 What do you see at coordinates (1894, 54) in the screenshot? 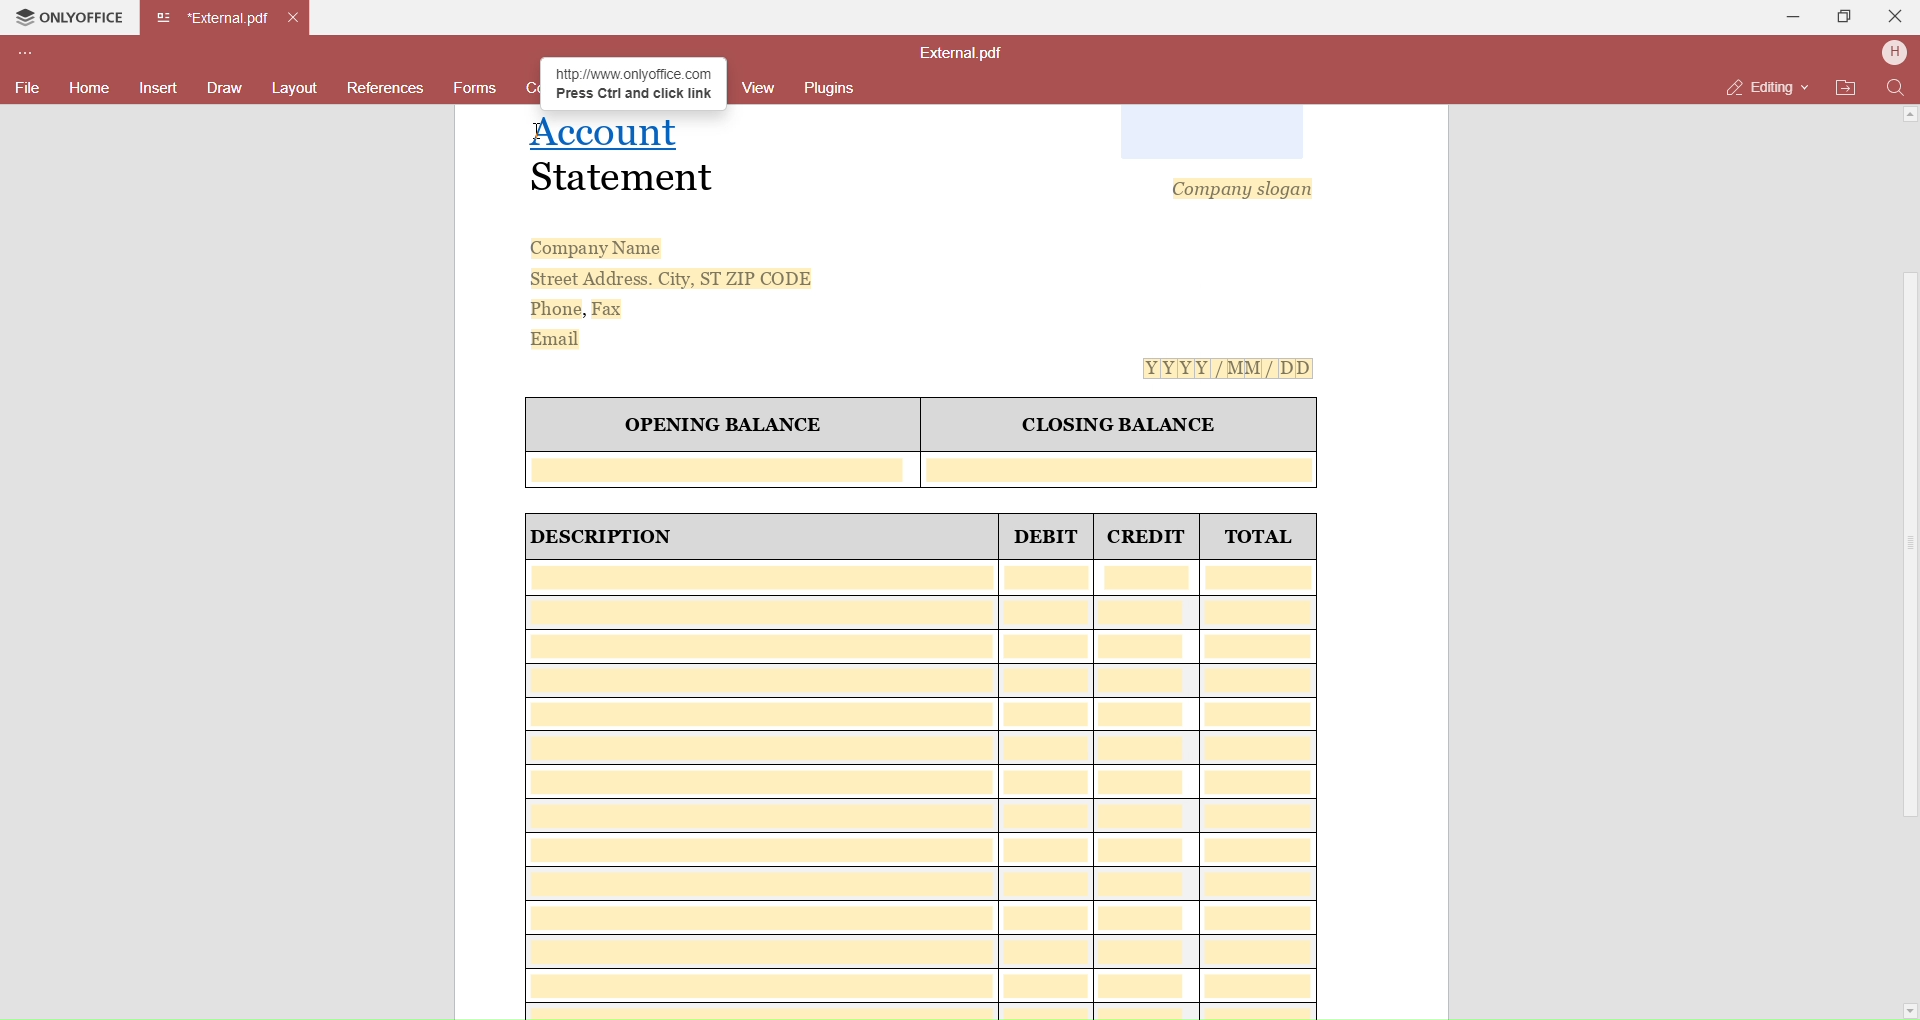
I see `User` at bounding box center [1894, 54].